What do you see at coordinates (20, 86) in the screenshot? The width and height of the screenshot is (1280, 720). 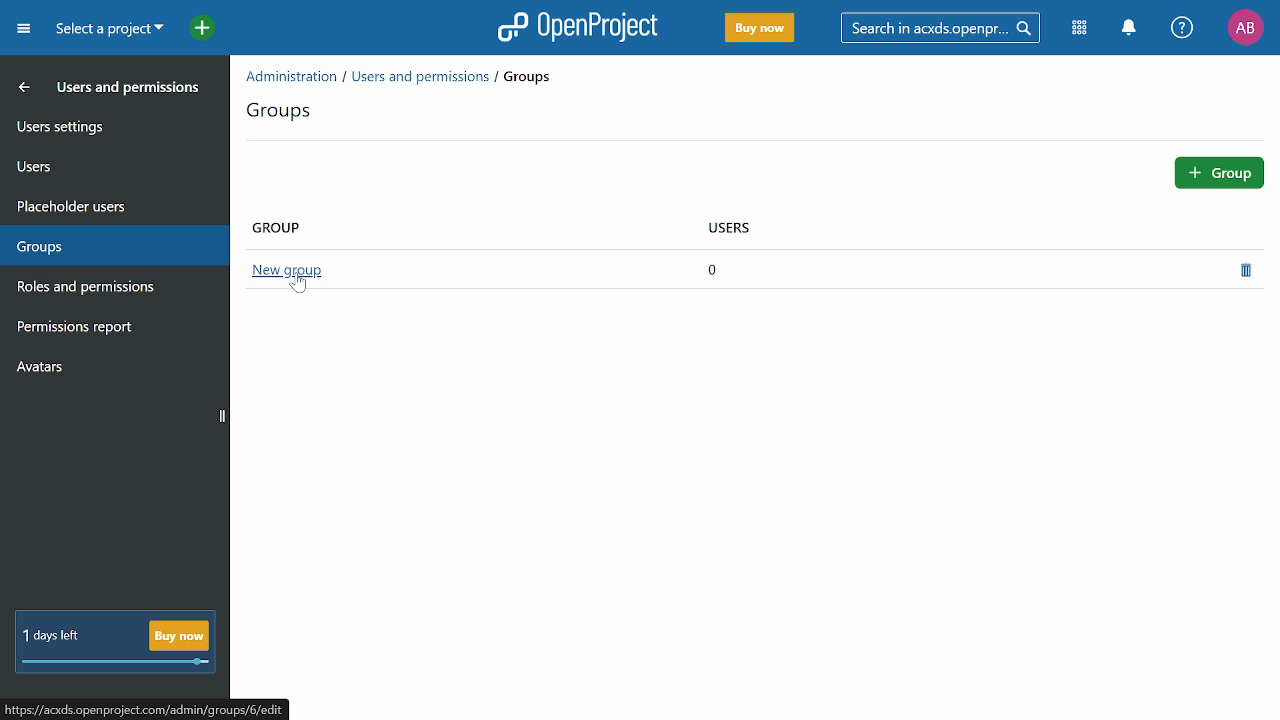 I see `MOve back` at bounding box center [20, 86].